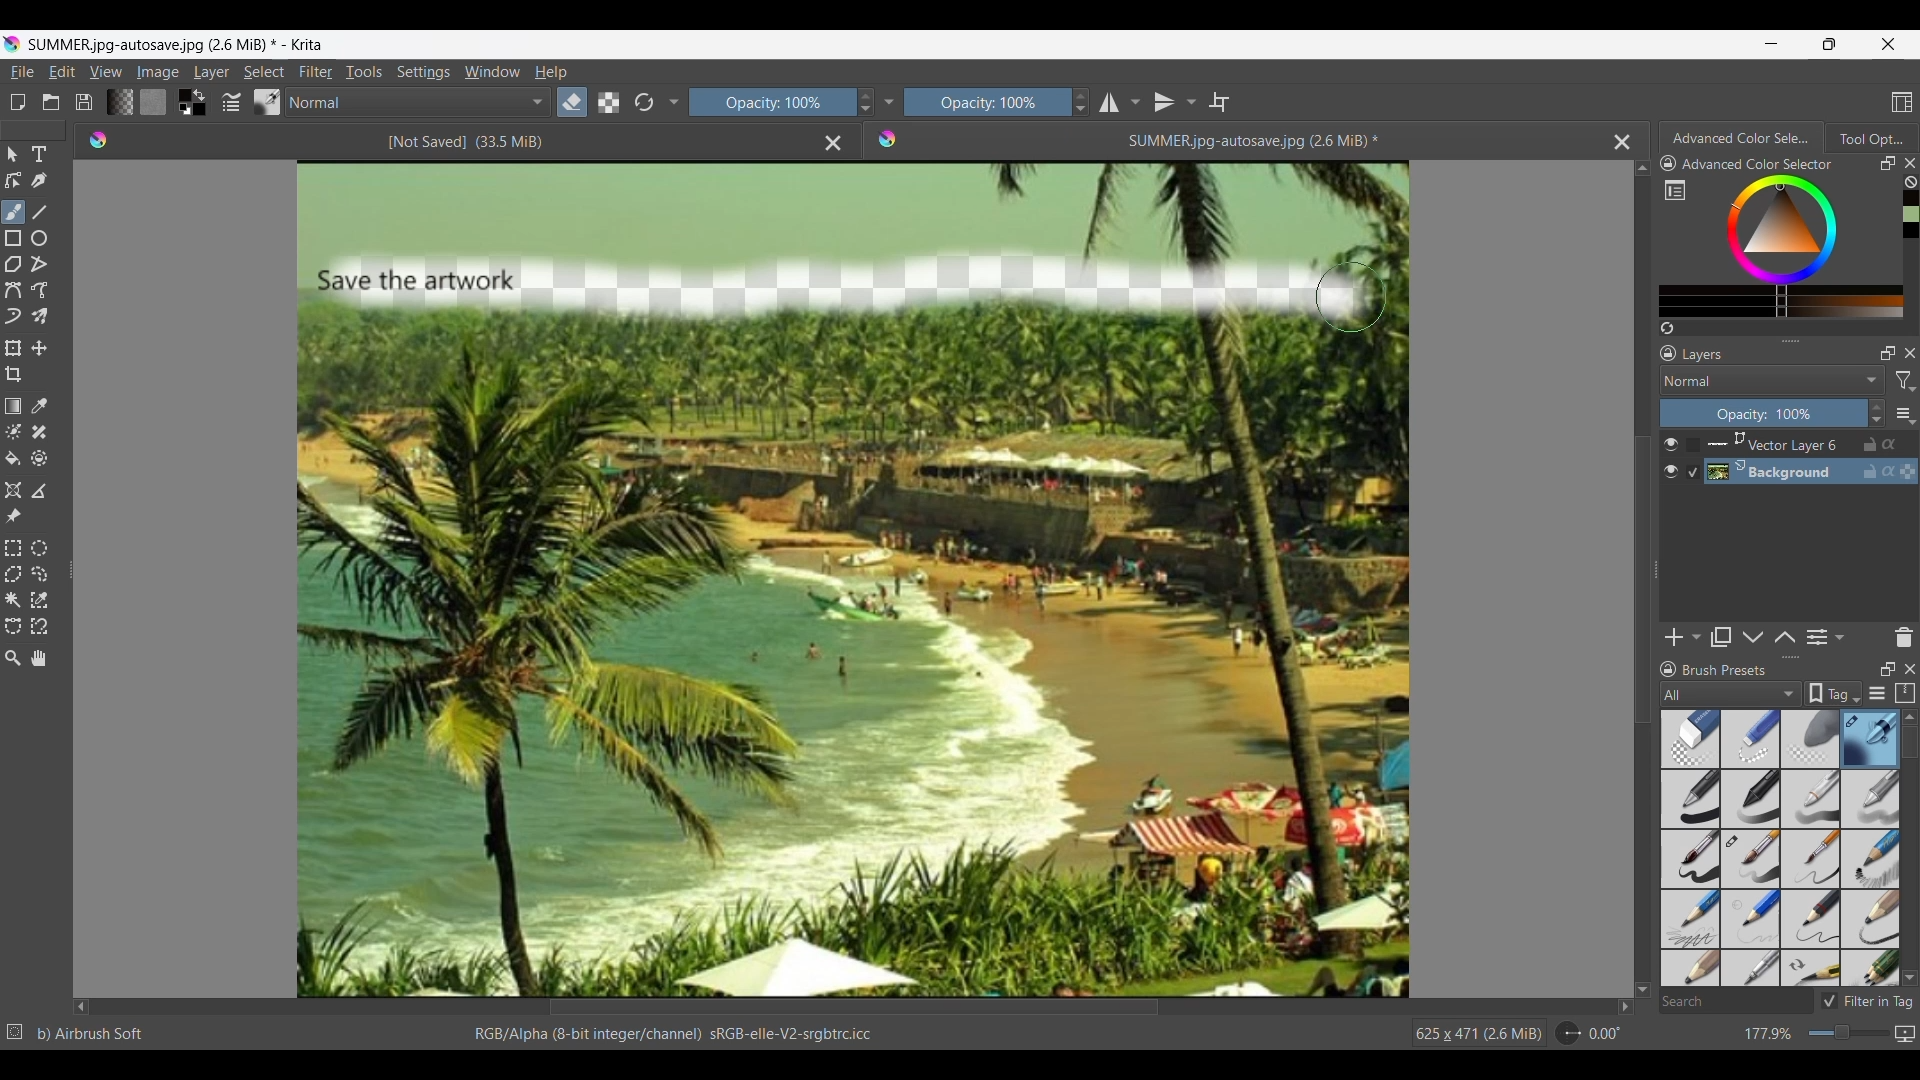 The width and height of the screenshot is (1920, 1080). Describe the element at coordinates (39, 491) in the screenshot. I see `Measure the distance between two points` at that location.